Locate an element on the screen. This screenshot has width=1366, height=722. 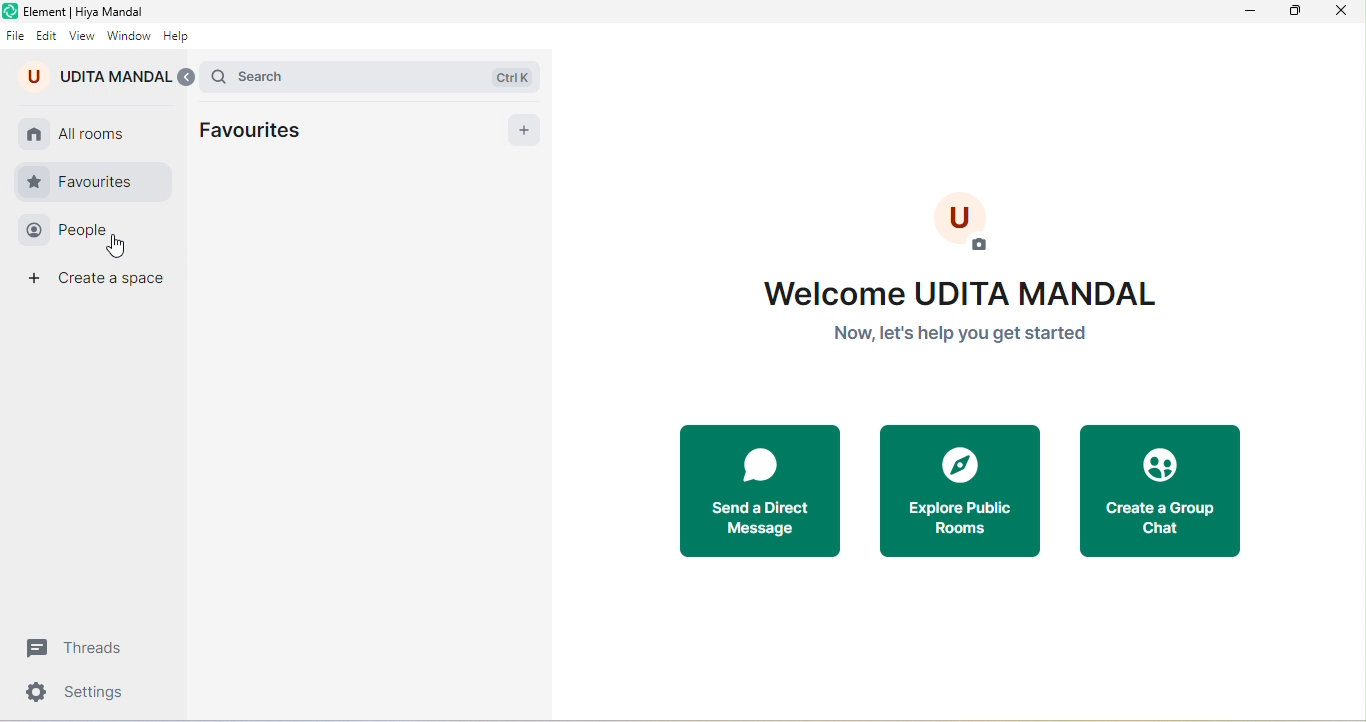
expand is located at coordinates (190, 79).